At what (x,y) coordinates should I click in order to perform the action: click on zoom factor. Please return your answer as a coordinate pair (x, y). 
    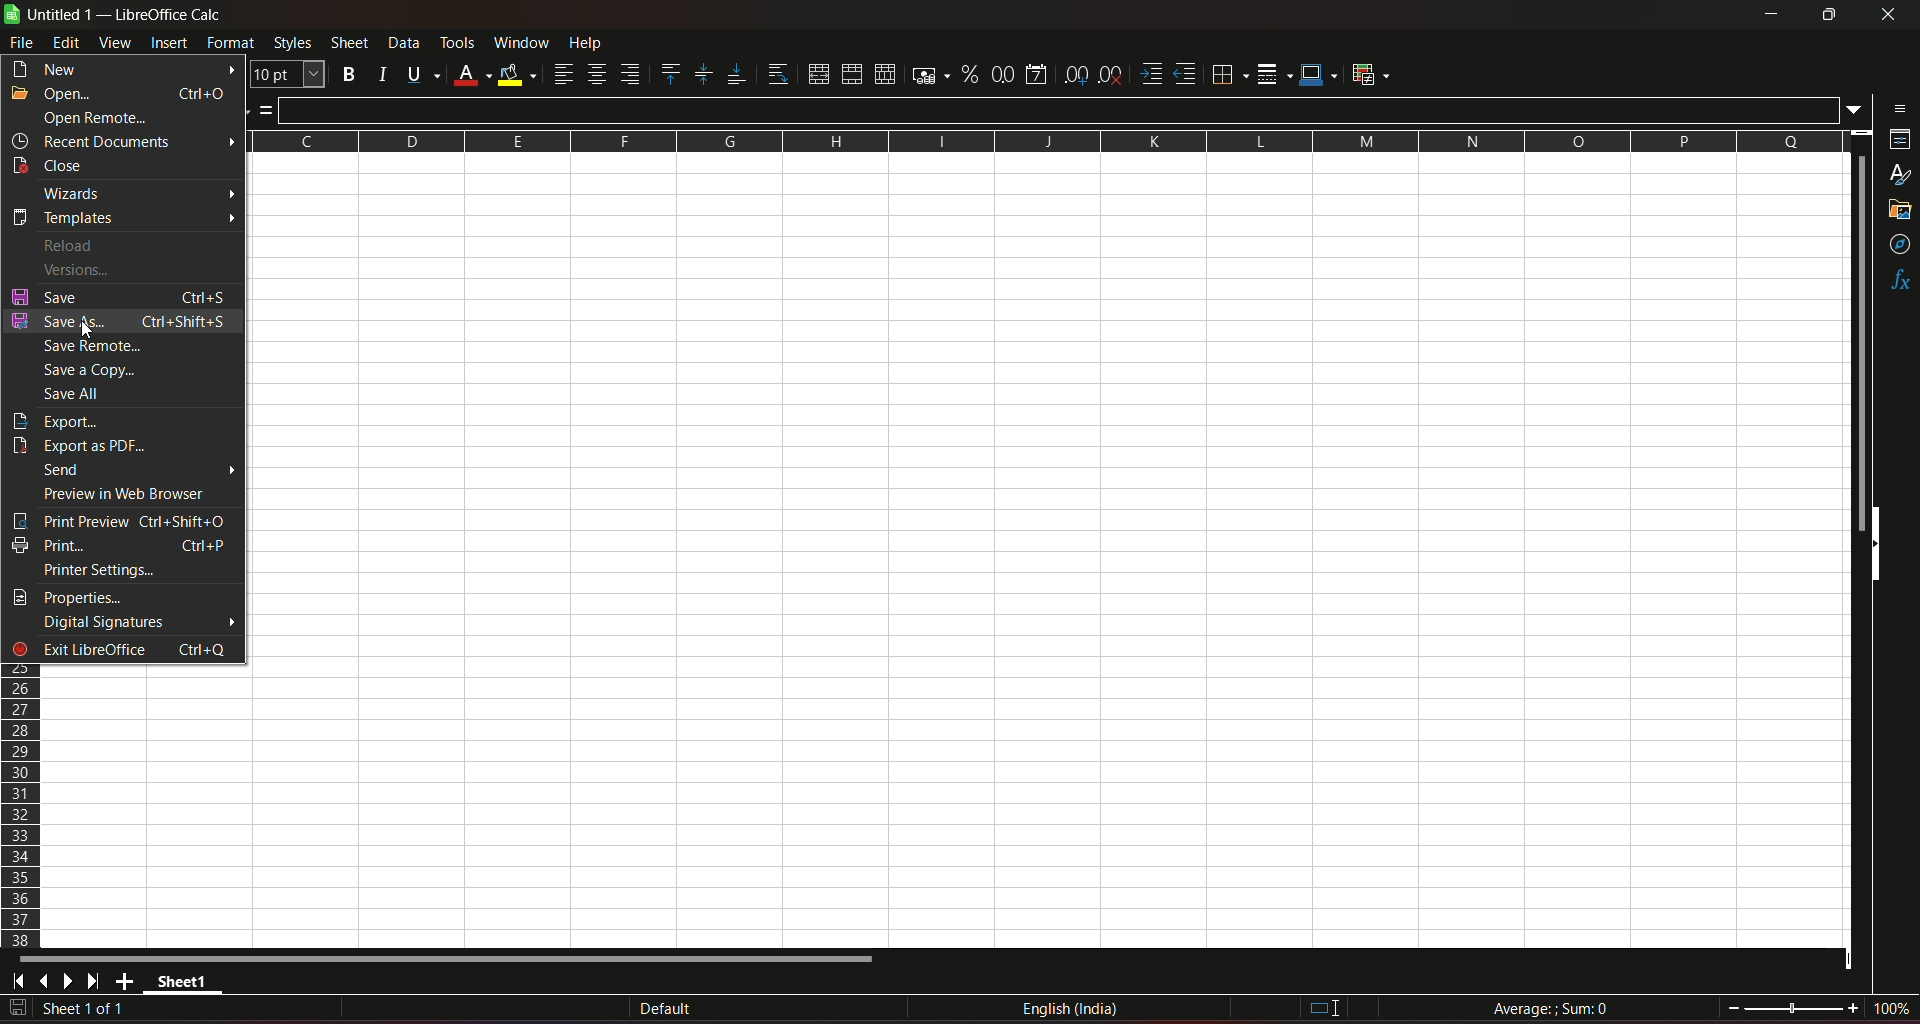
    Looking at the image, I should click on (1890, 1009).